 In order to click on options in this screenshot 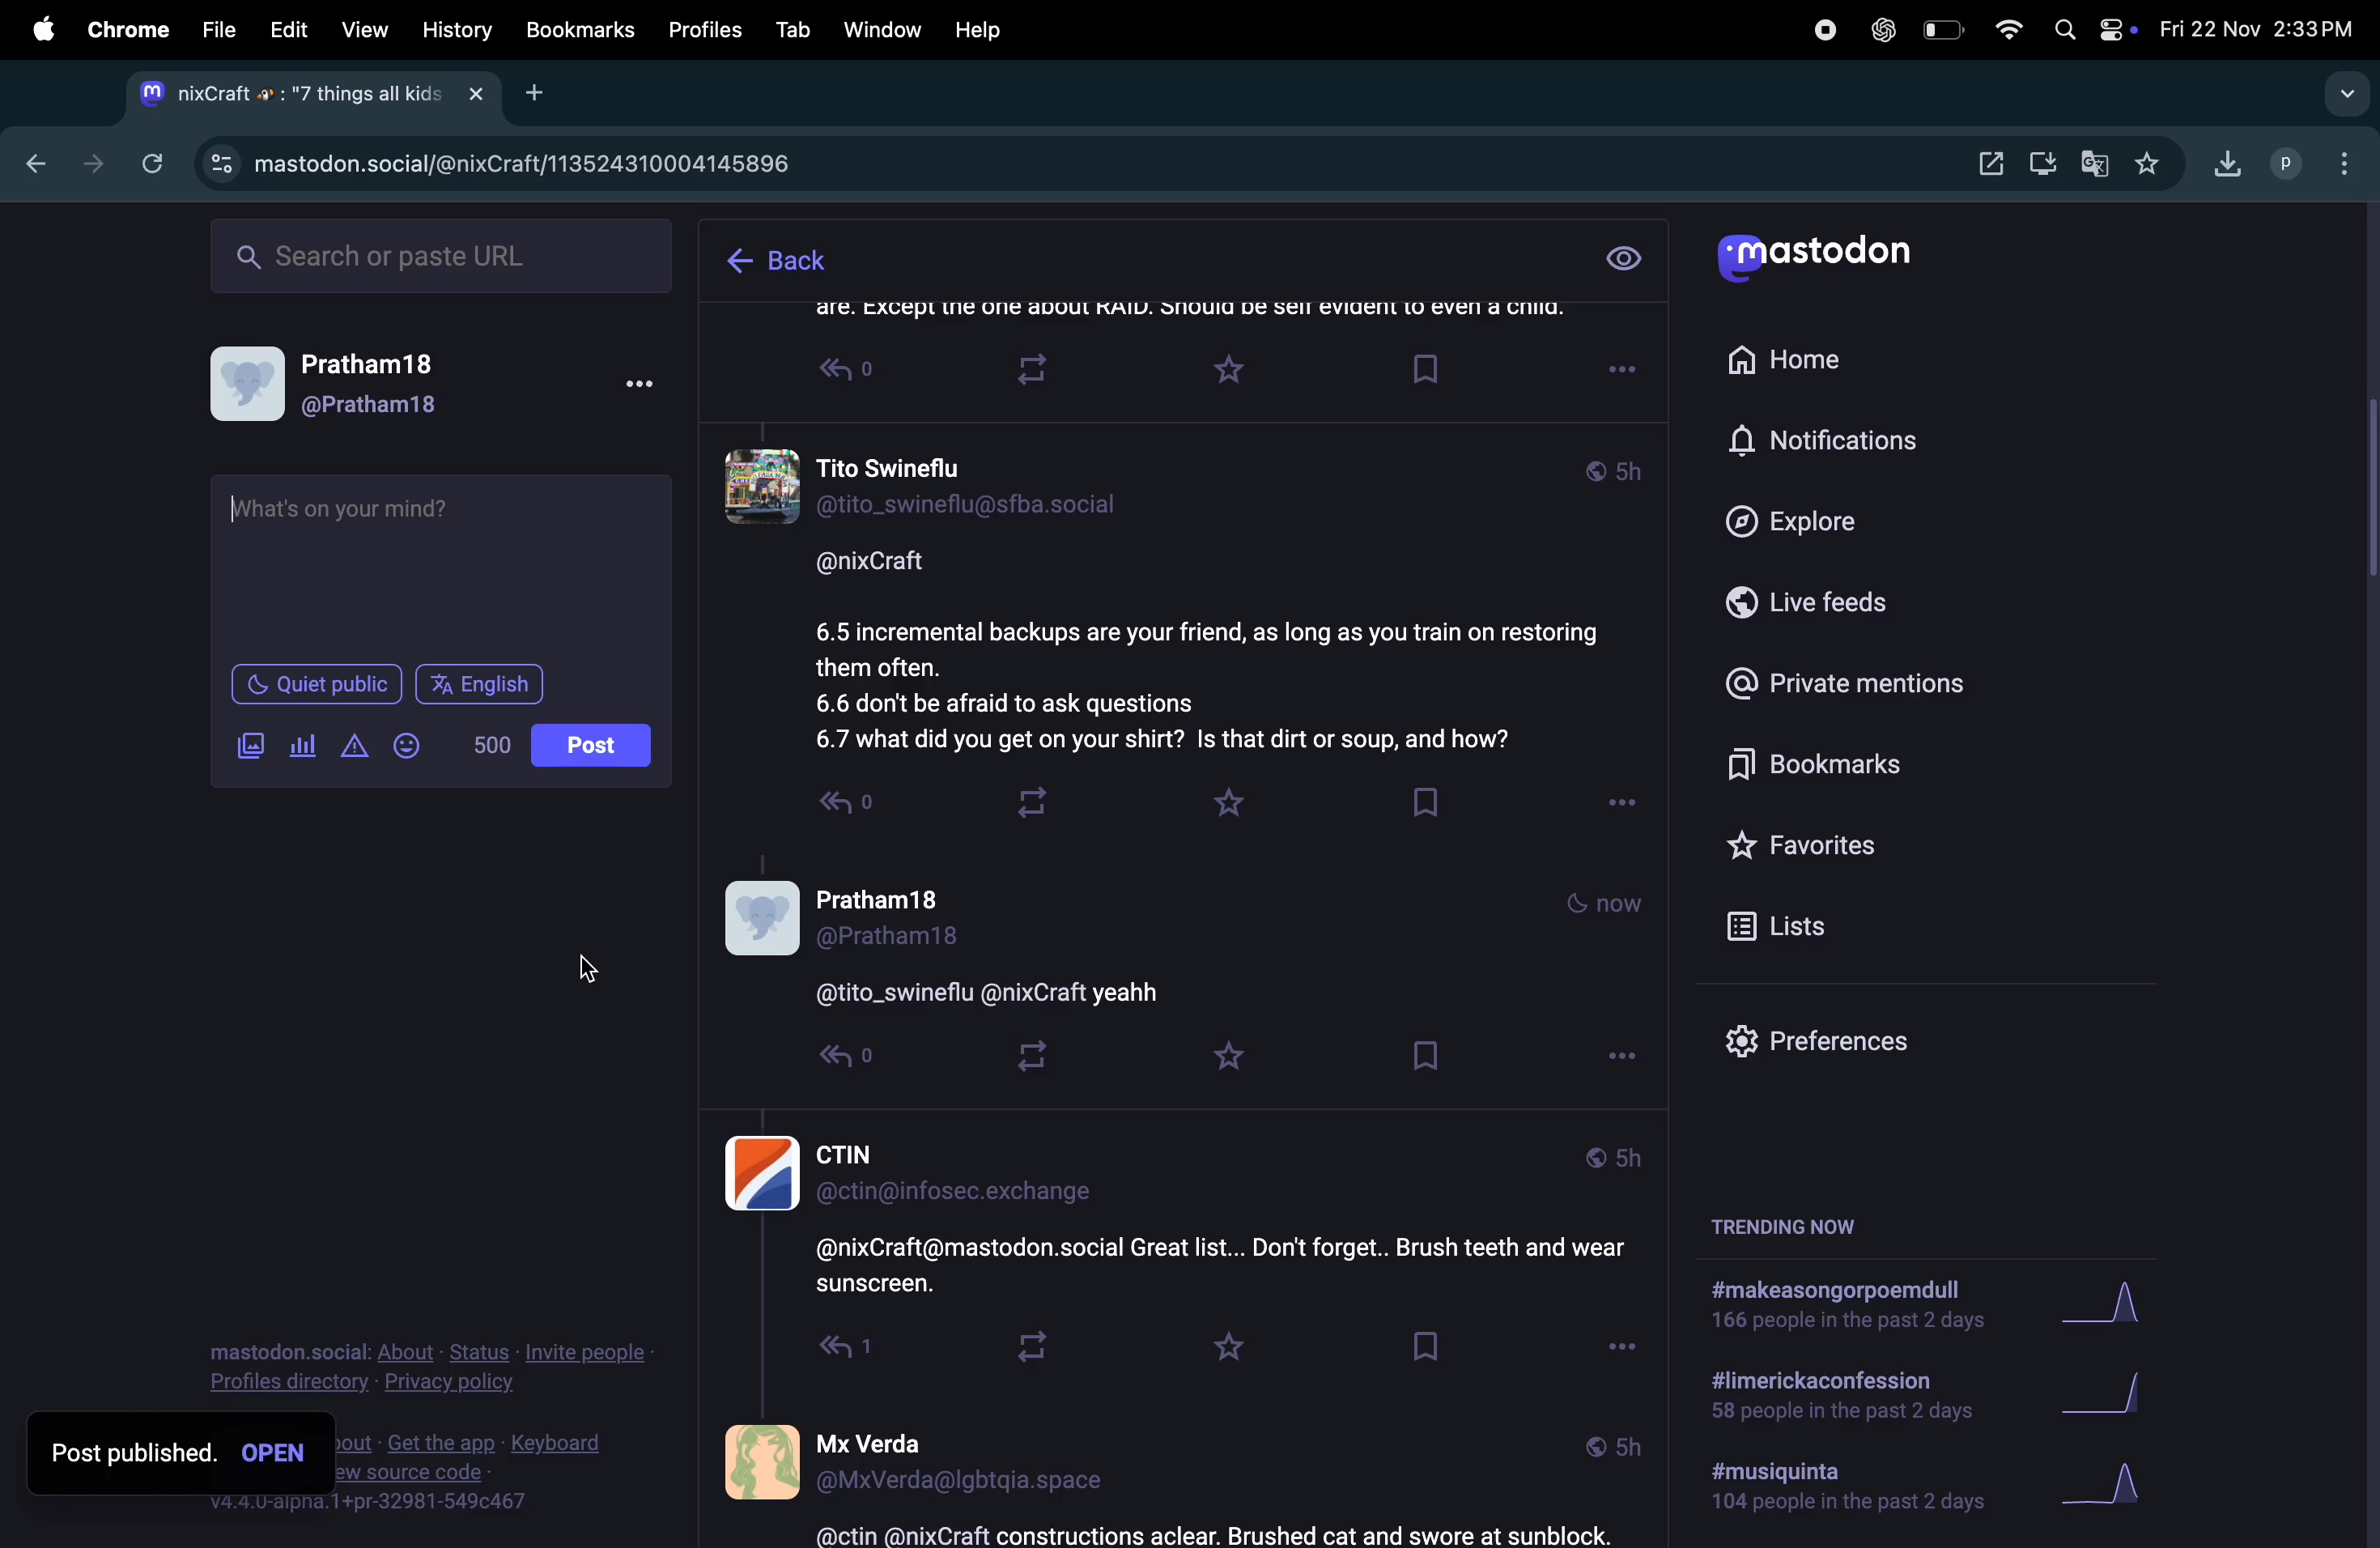, I will do `click(1620, 1348)`.